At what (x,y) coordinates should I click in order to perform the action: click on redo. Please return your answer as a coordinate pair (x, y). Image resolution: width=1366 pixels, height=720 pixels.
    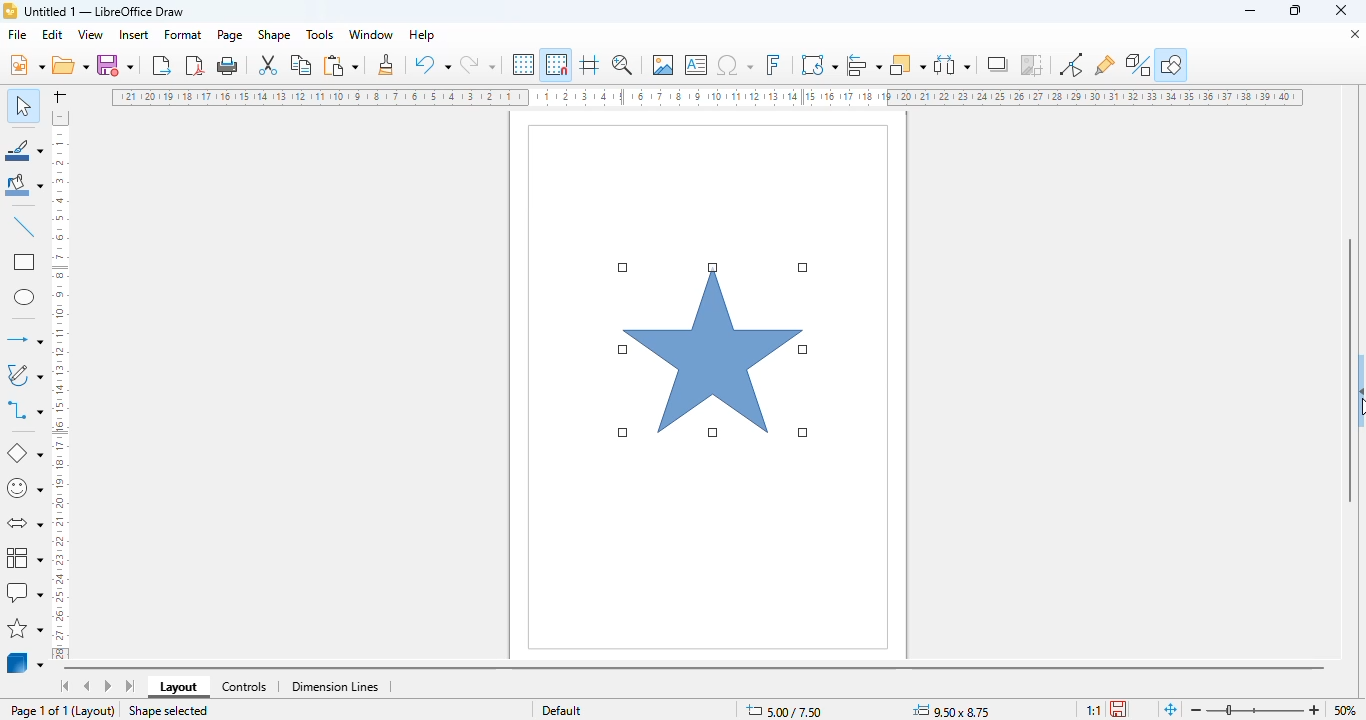
    Looking at the image, I should click on (477, 64).